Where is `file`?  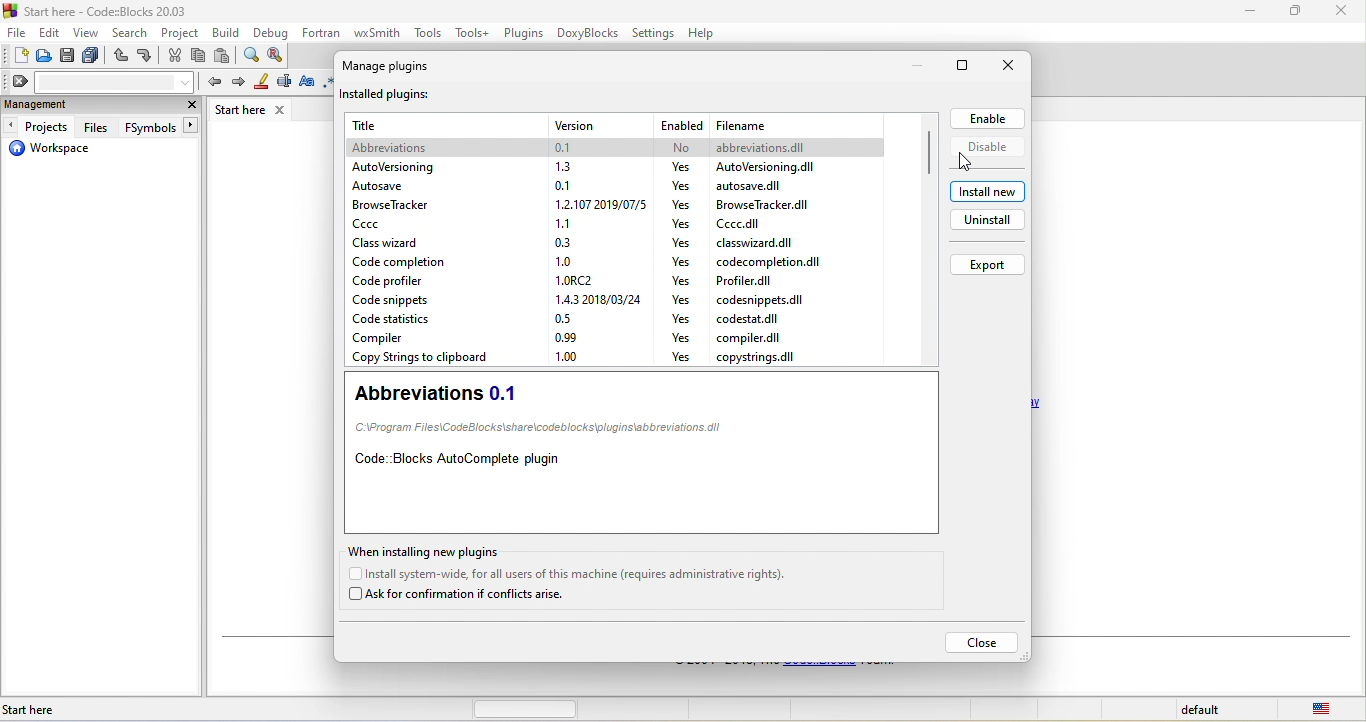
file is located at coordinates (751, 280).